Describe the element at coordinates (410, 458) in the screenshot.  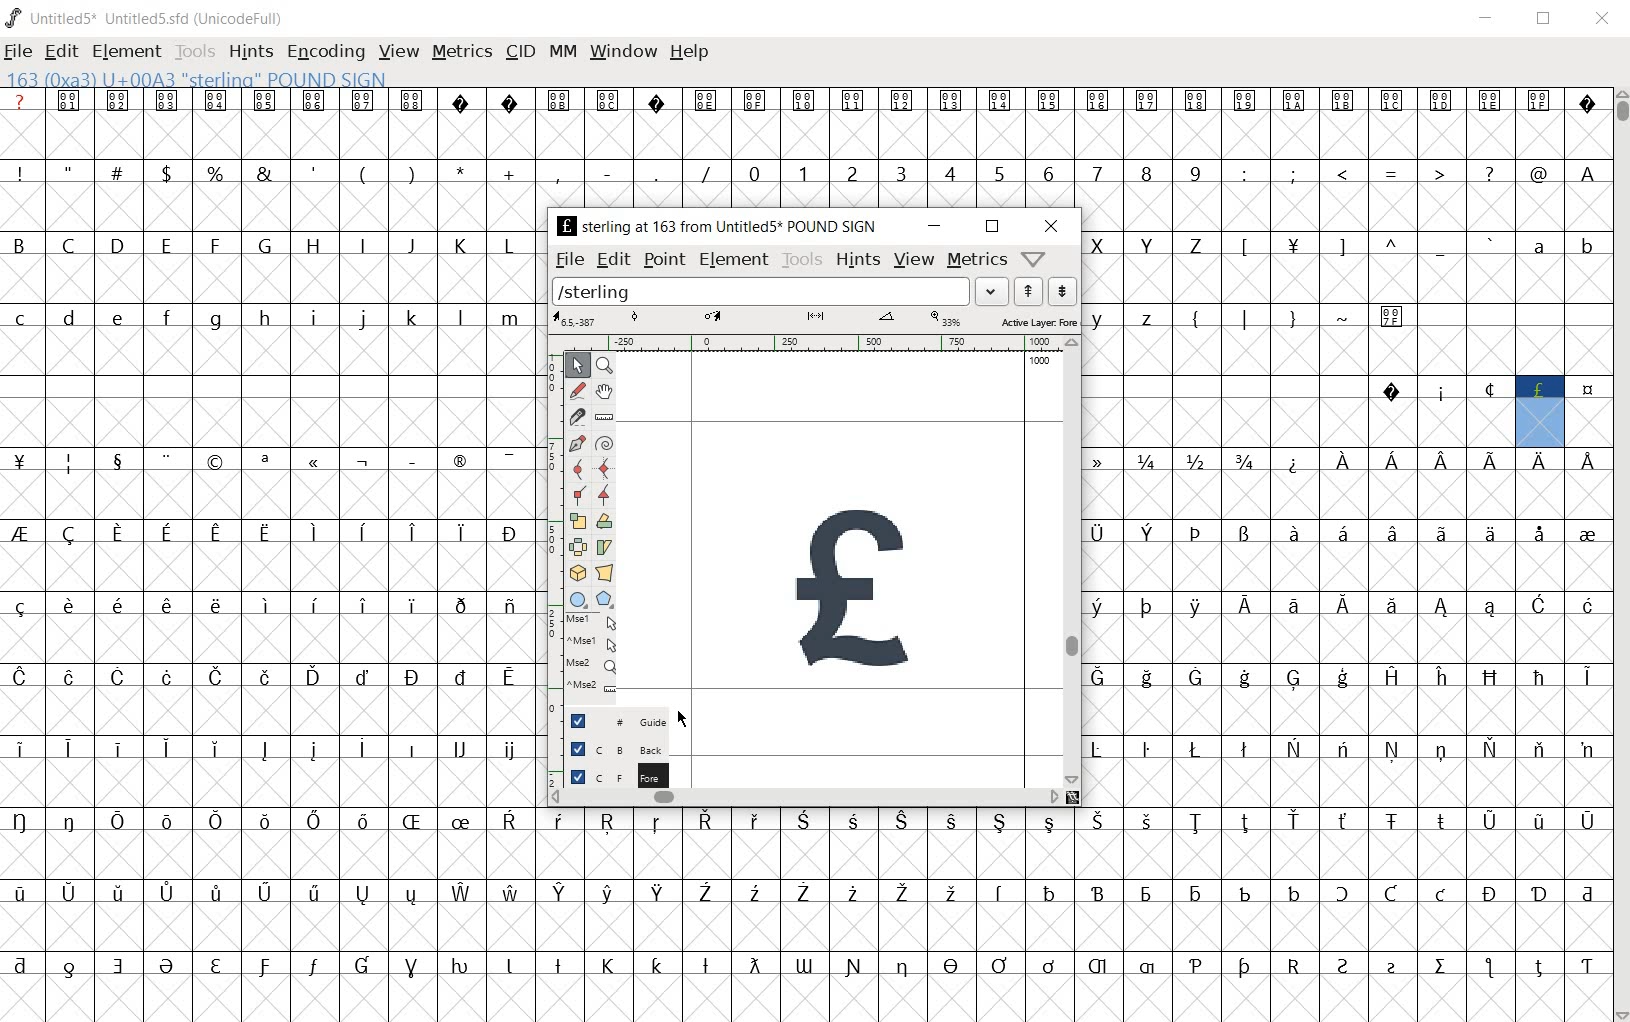
I see `Symbol` at that location.